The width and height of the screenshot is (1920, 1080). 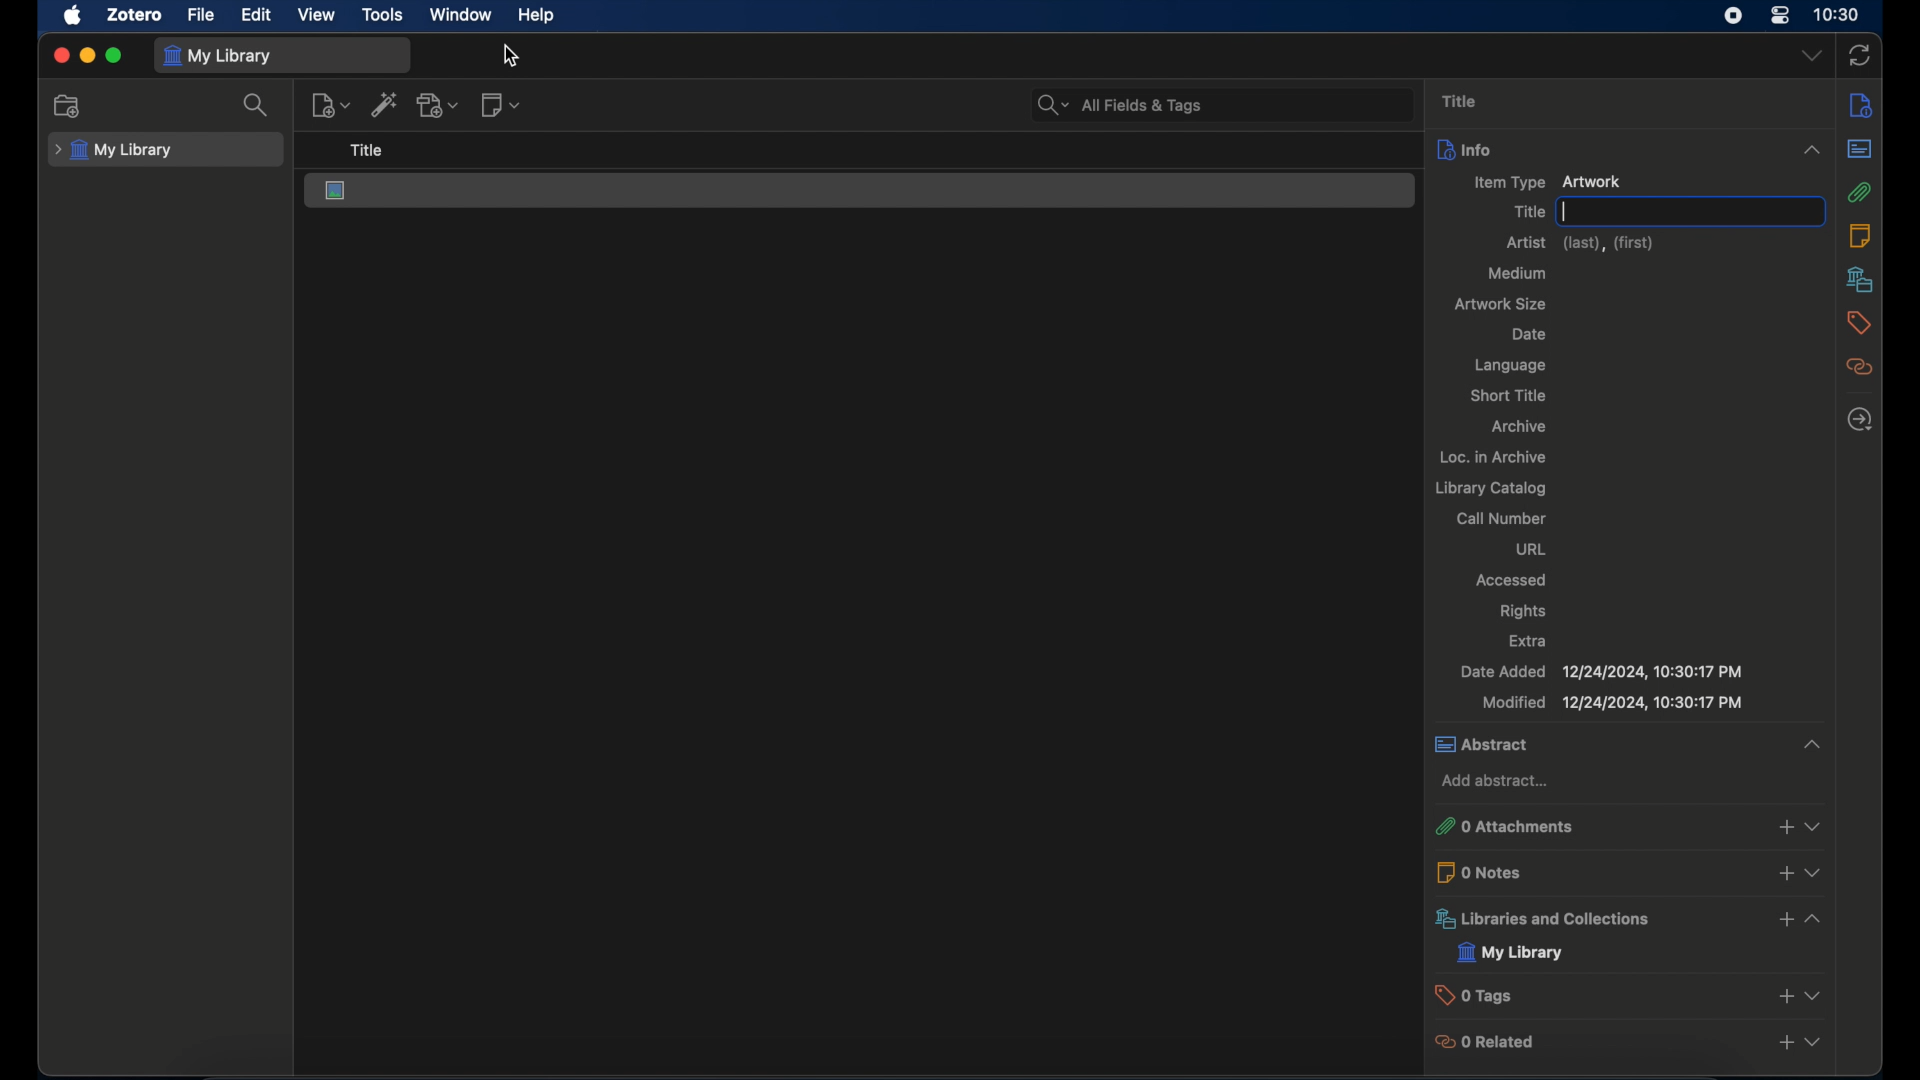 What do you see at coordinates (1784, 878) in the screenshot?
I see `add` at bounding box center [1784, 878].